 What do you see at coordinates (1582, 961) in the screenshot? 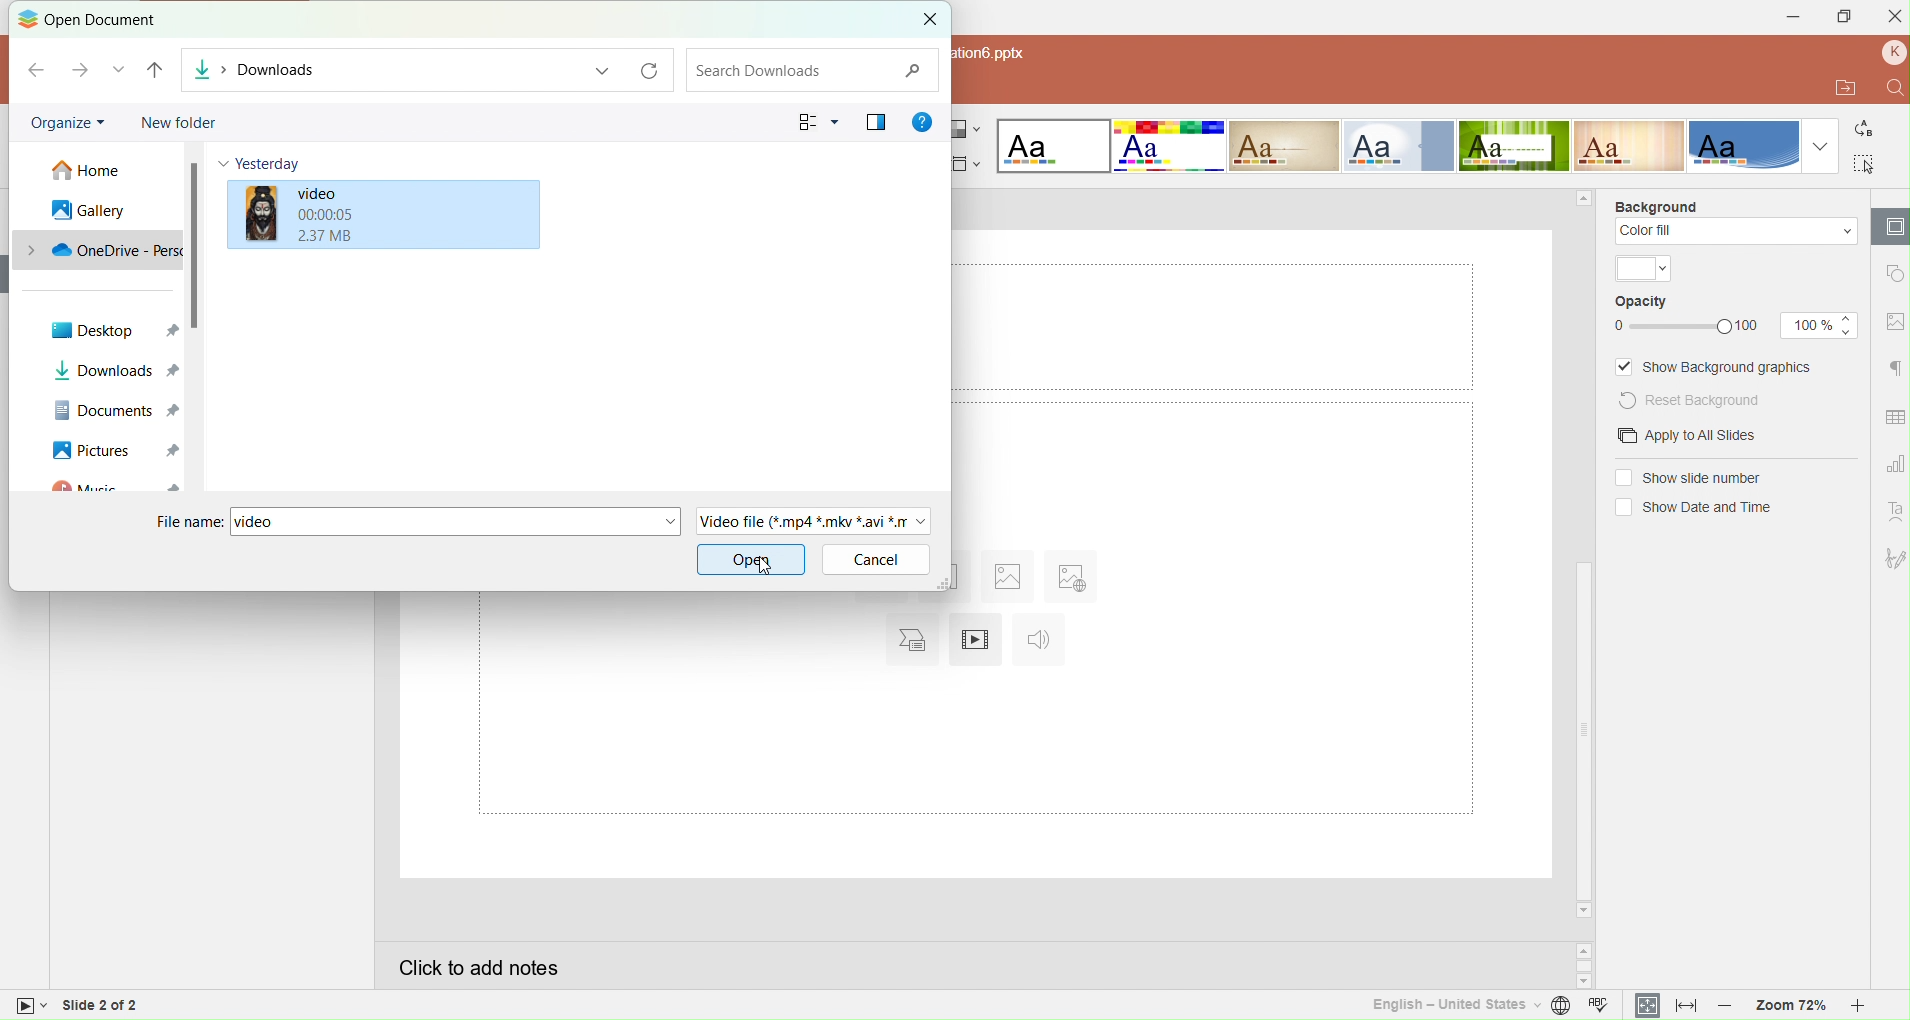
I see `Scroll buttons` at bounding box center [1582, 961].